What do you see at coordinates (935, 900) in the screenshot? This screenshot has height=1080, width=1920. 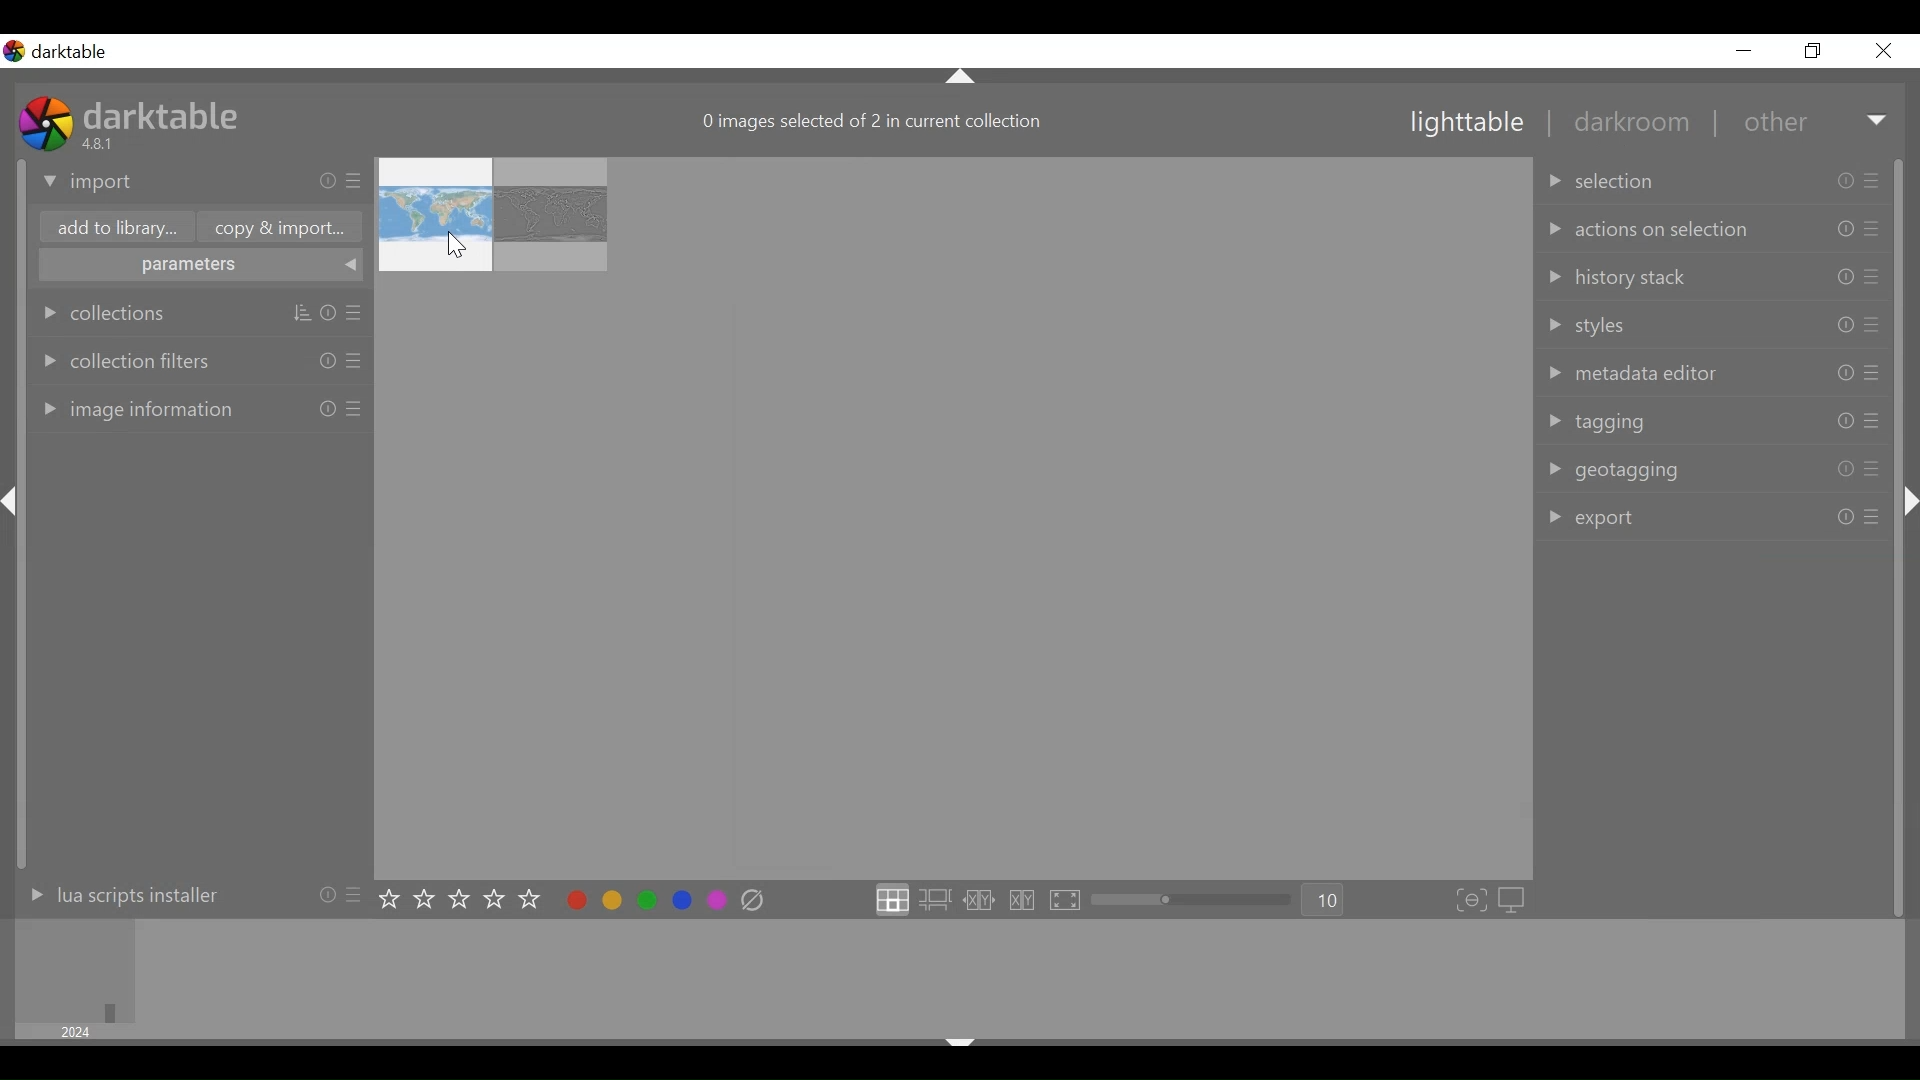 I see `click to enter zoomable lighttable layouy` at bounding box center [935, 900].